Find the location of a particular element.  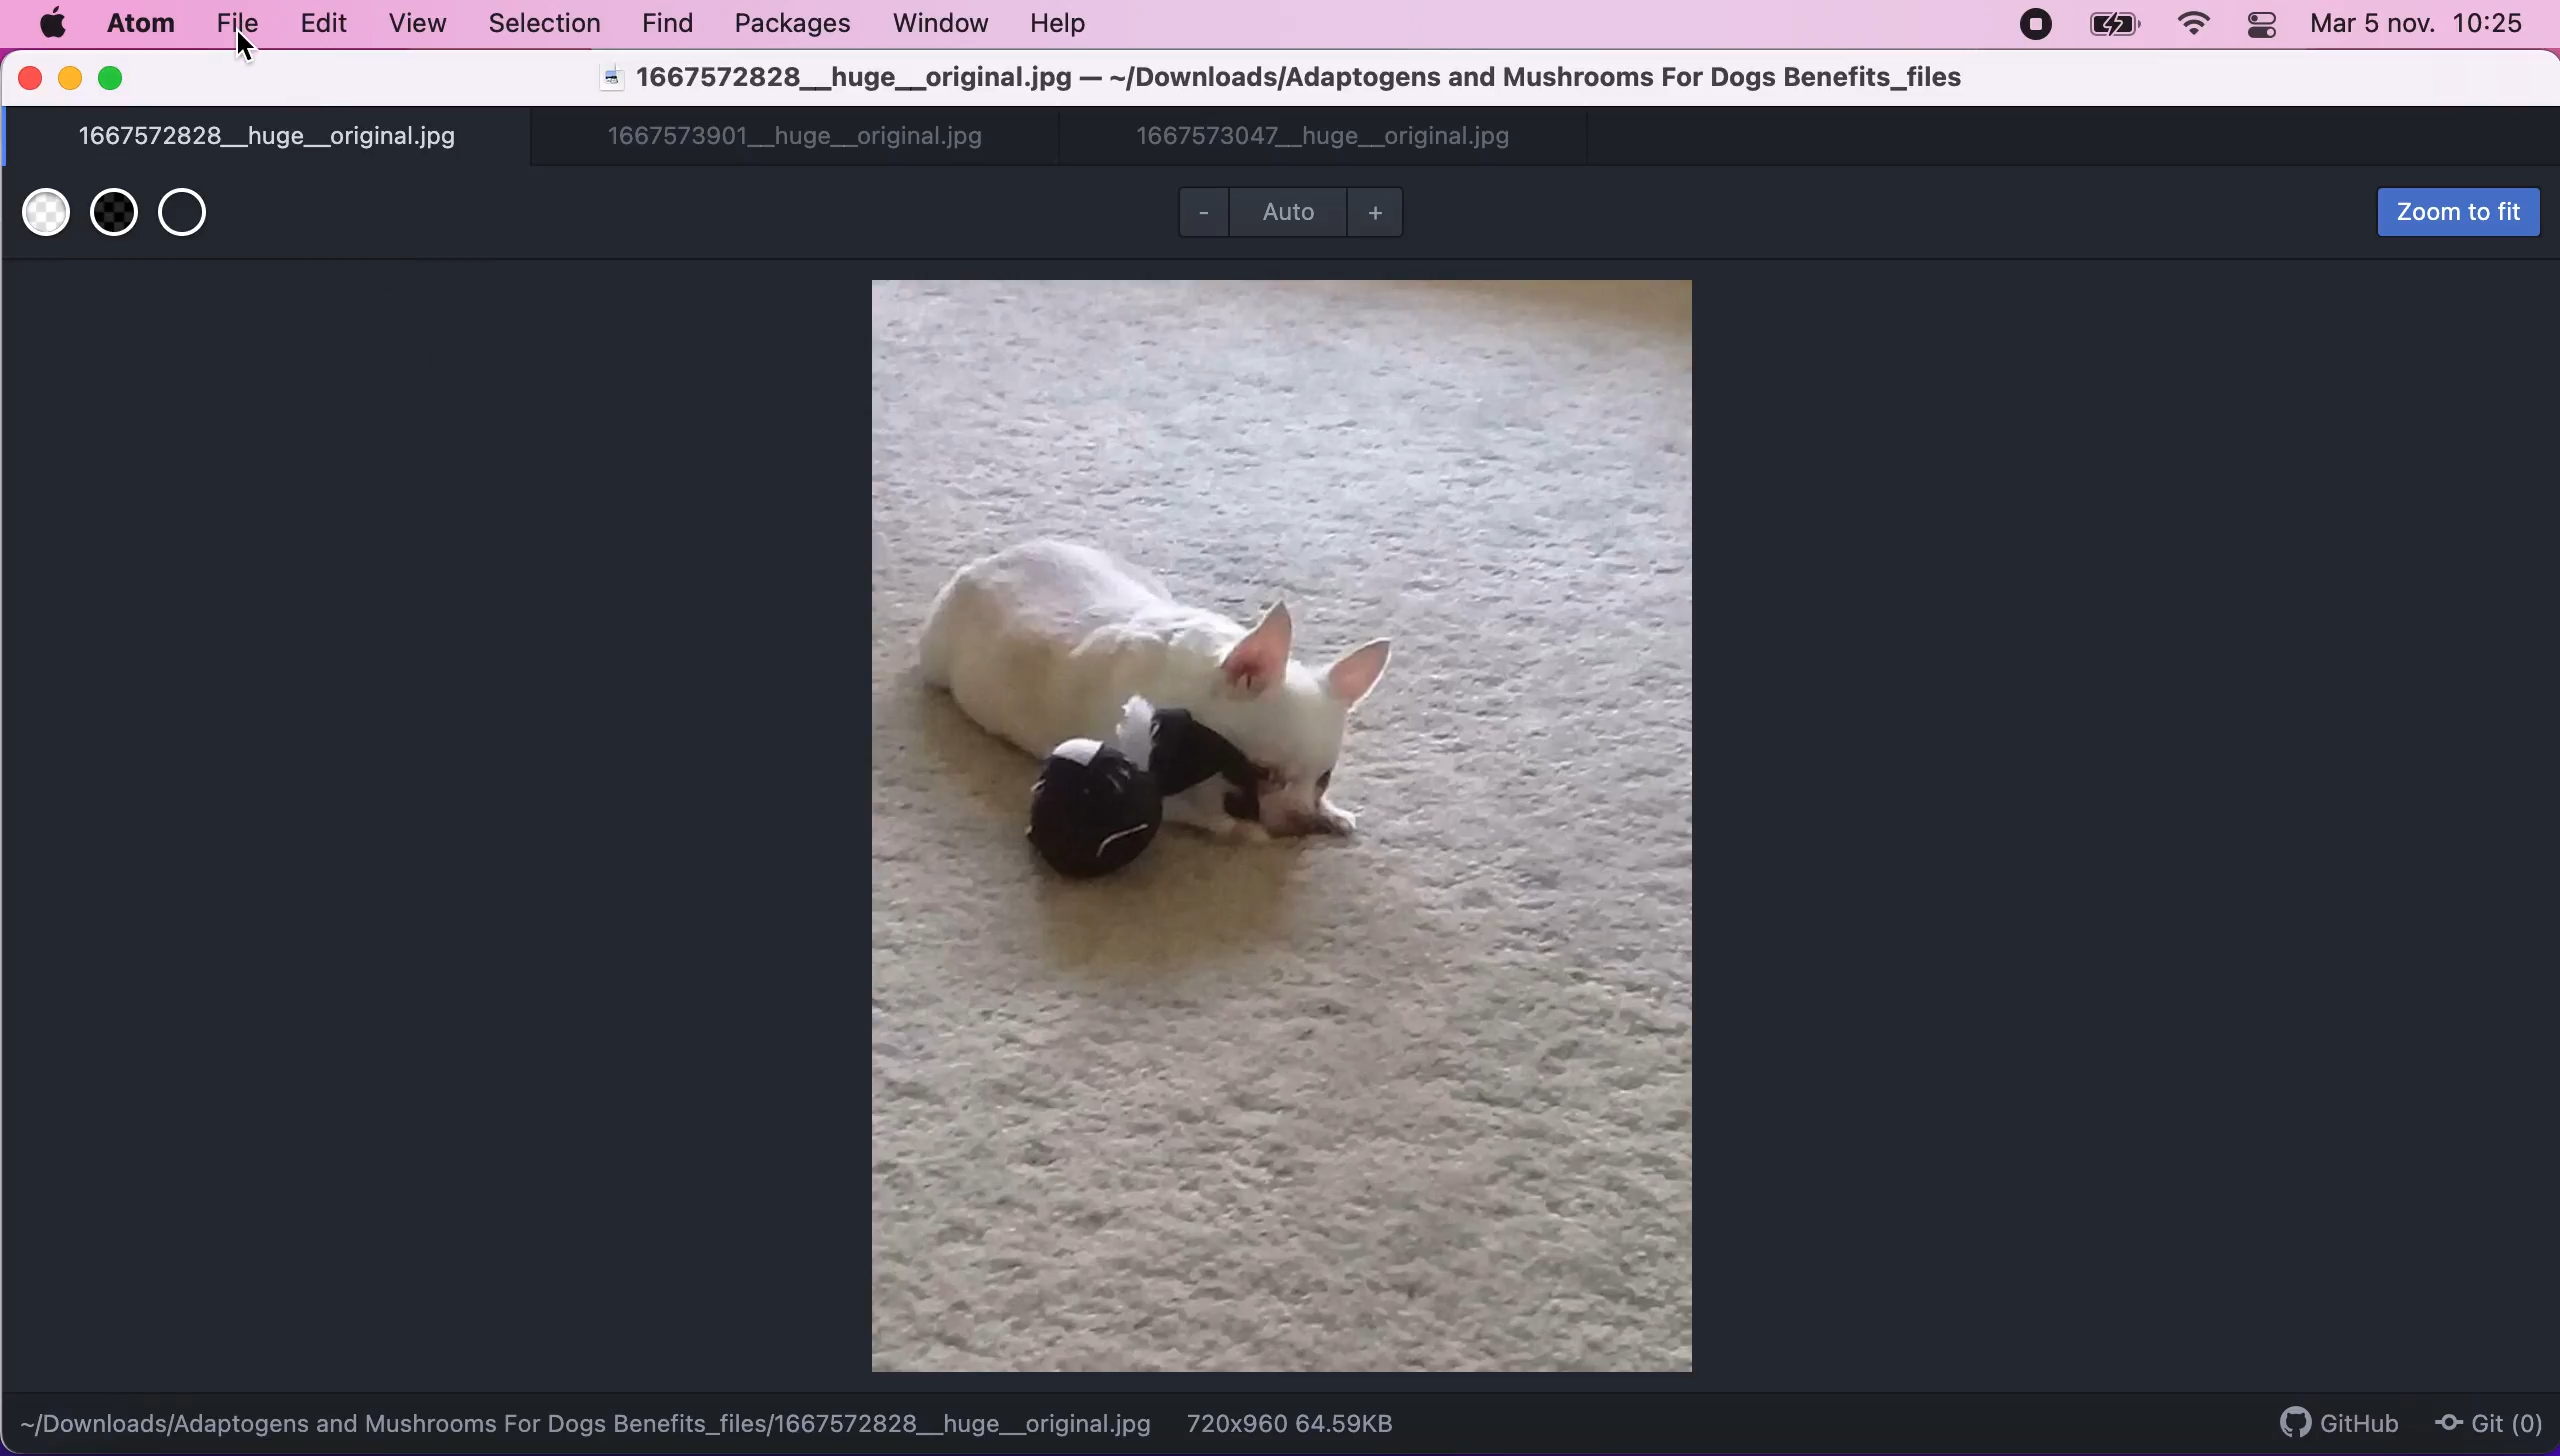

help is located at coordinates (1062, 24).